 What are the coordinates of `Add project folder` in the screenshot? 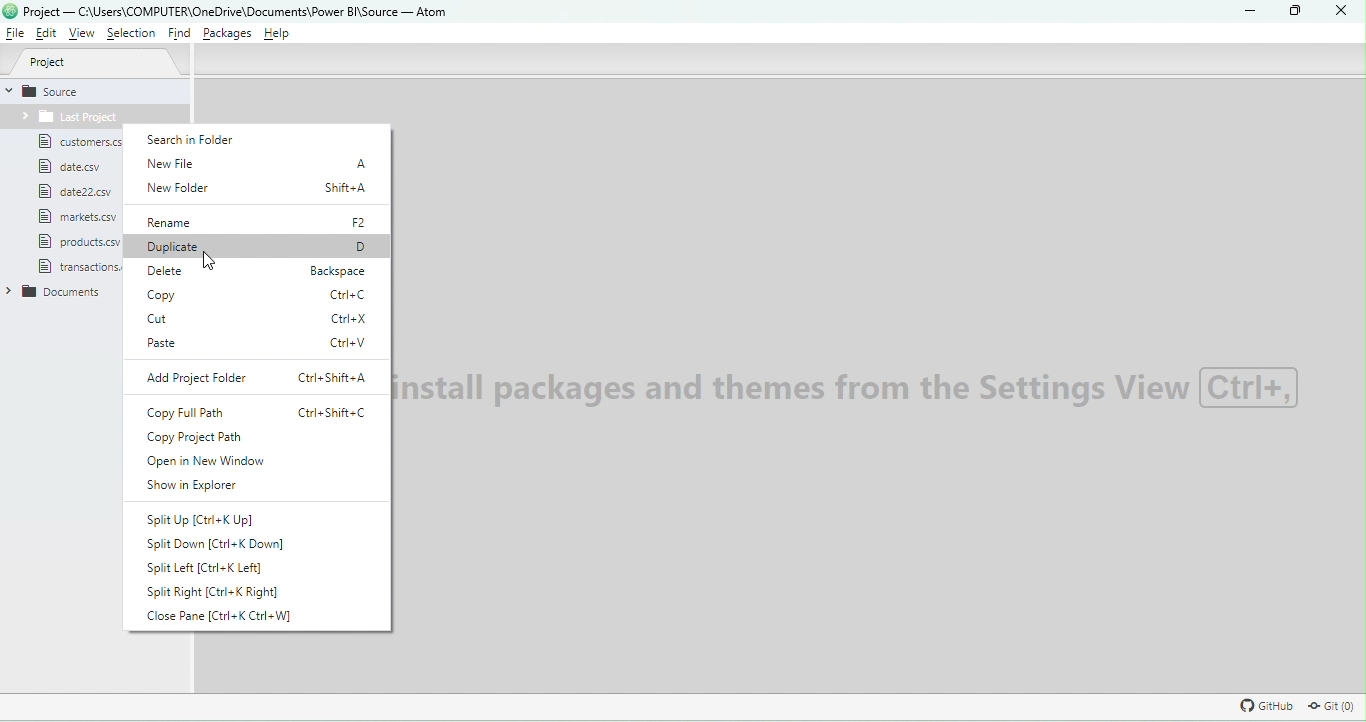 It's located at (261, 381).